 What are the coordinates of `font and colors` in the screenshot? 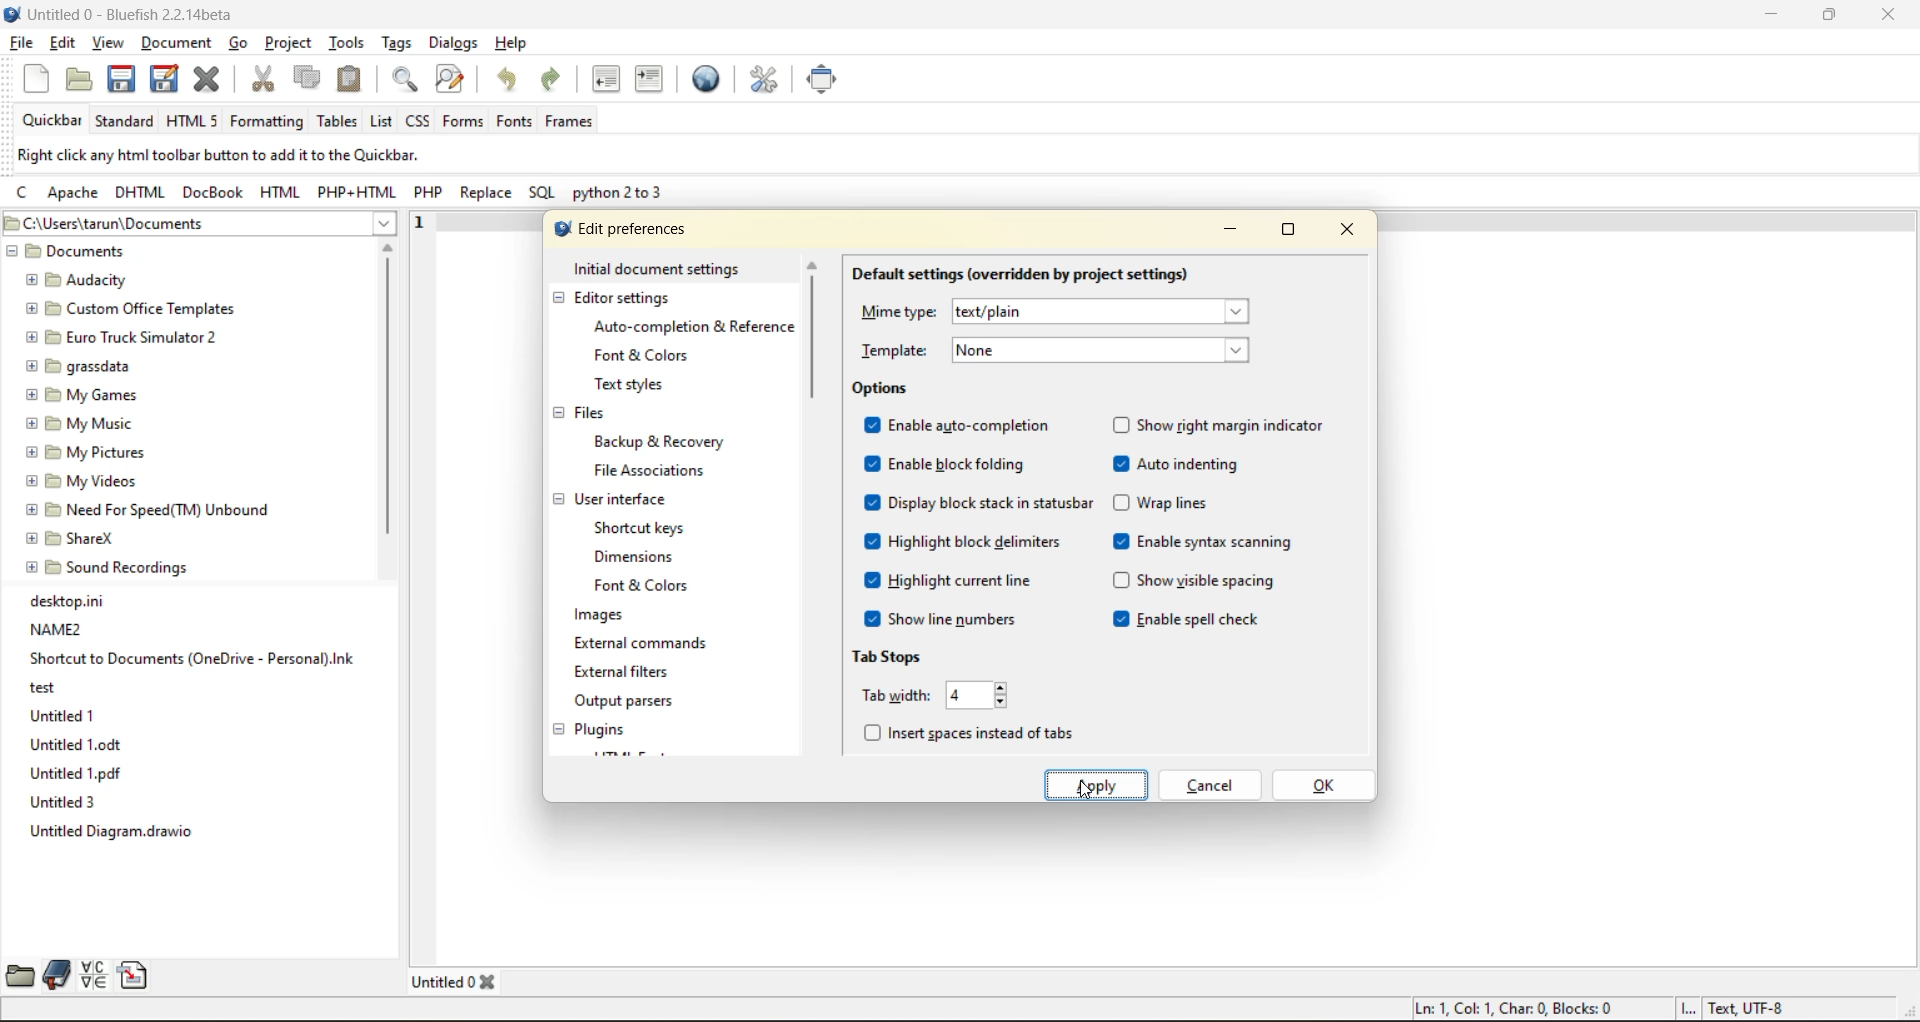 It's located at (645, 354).